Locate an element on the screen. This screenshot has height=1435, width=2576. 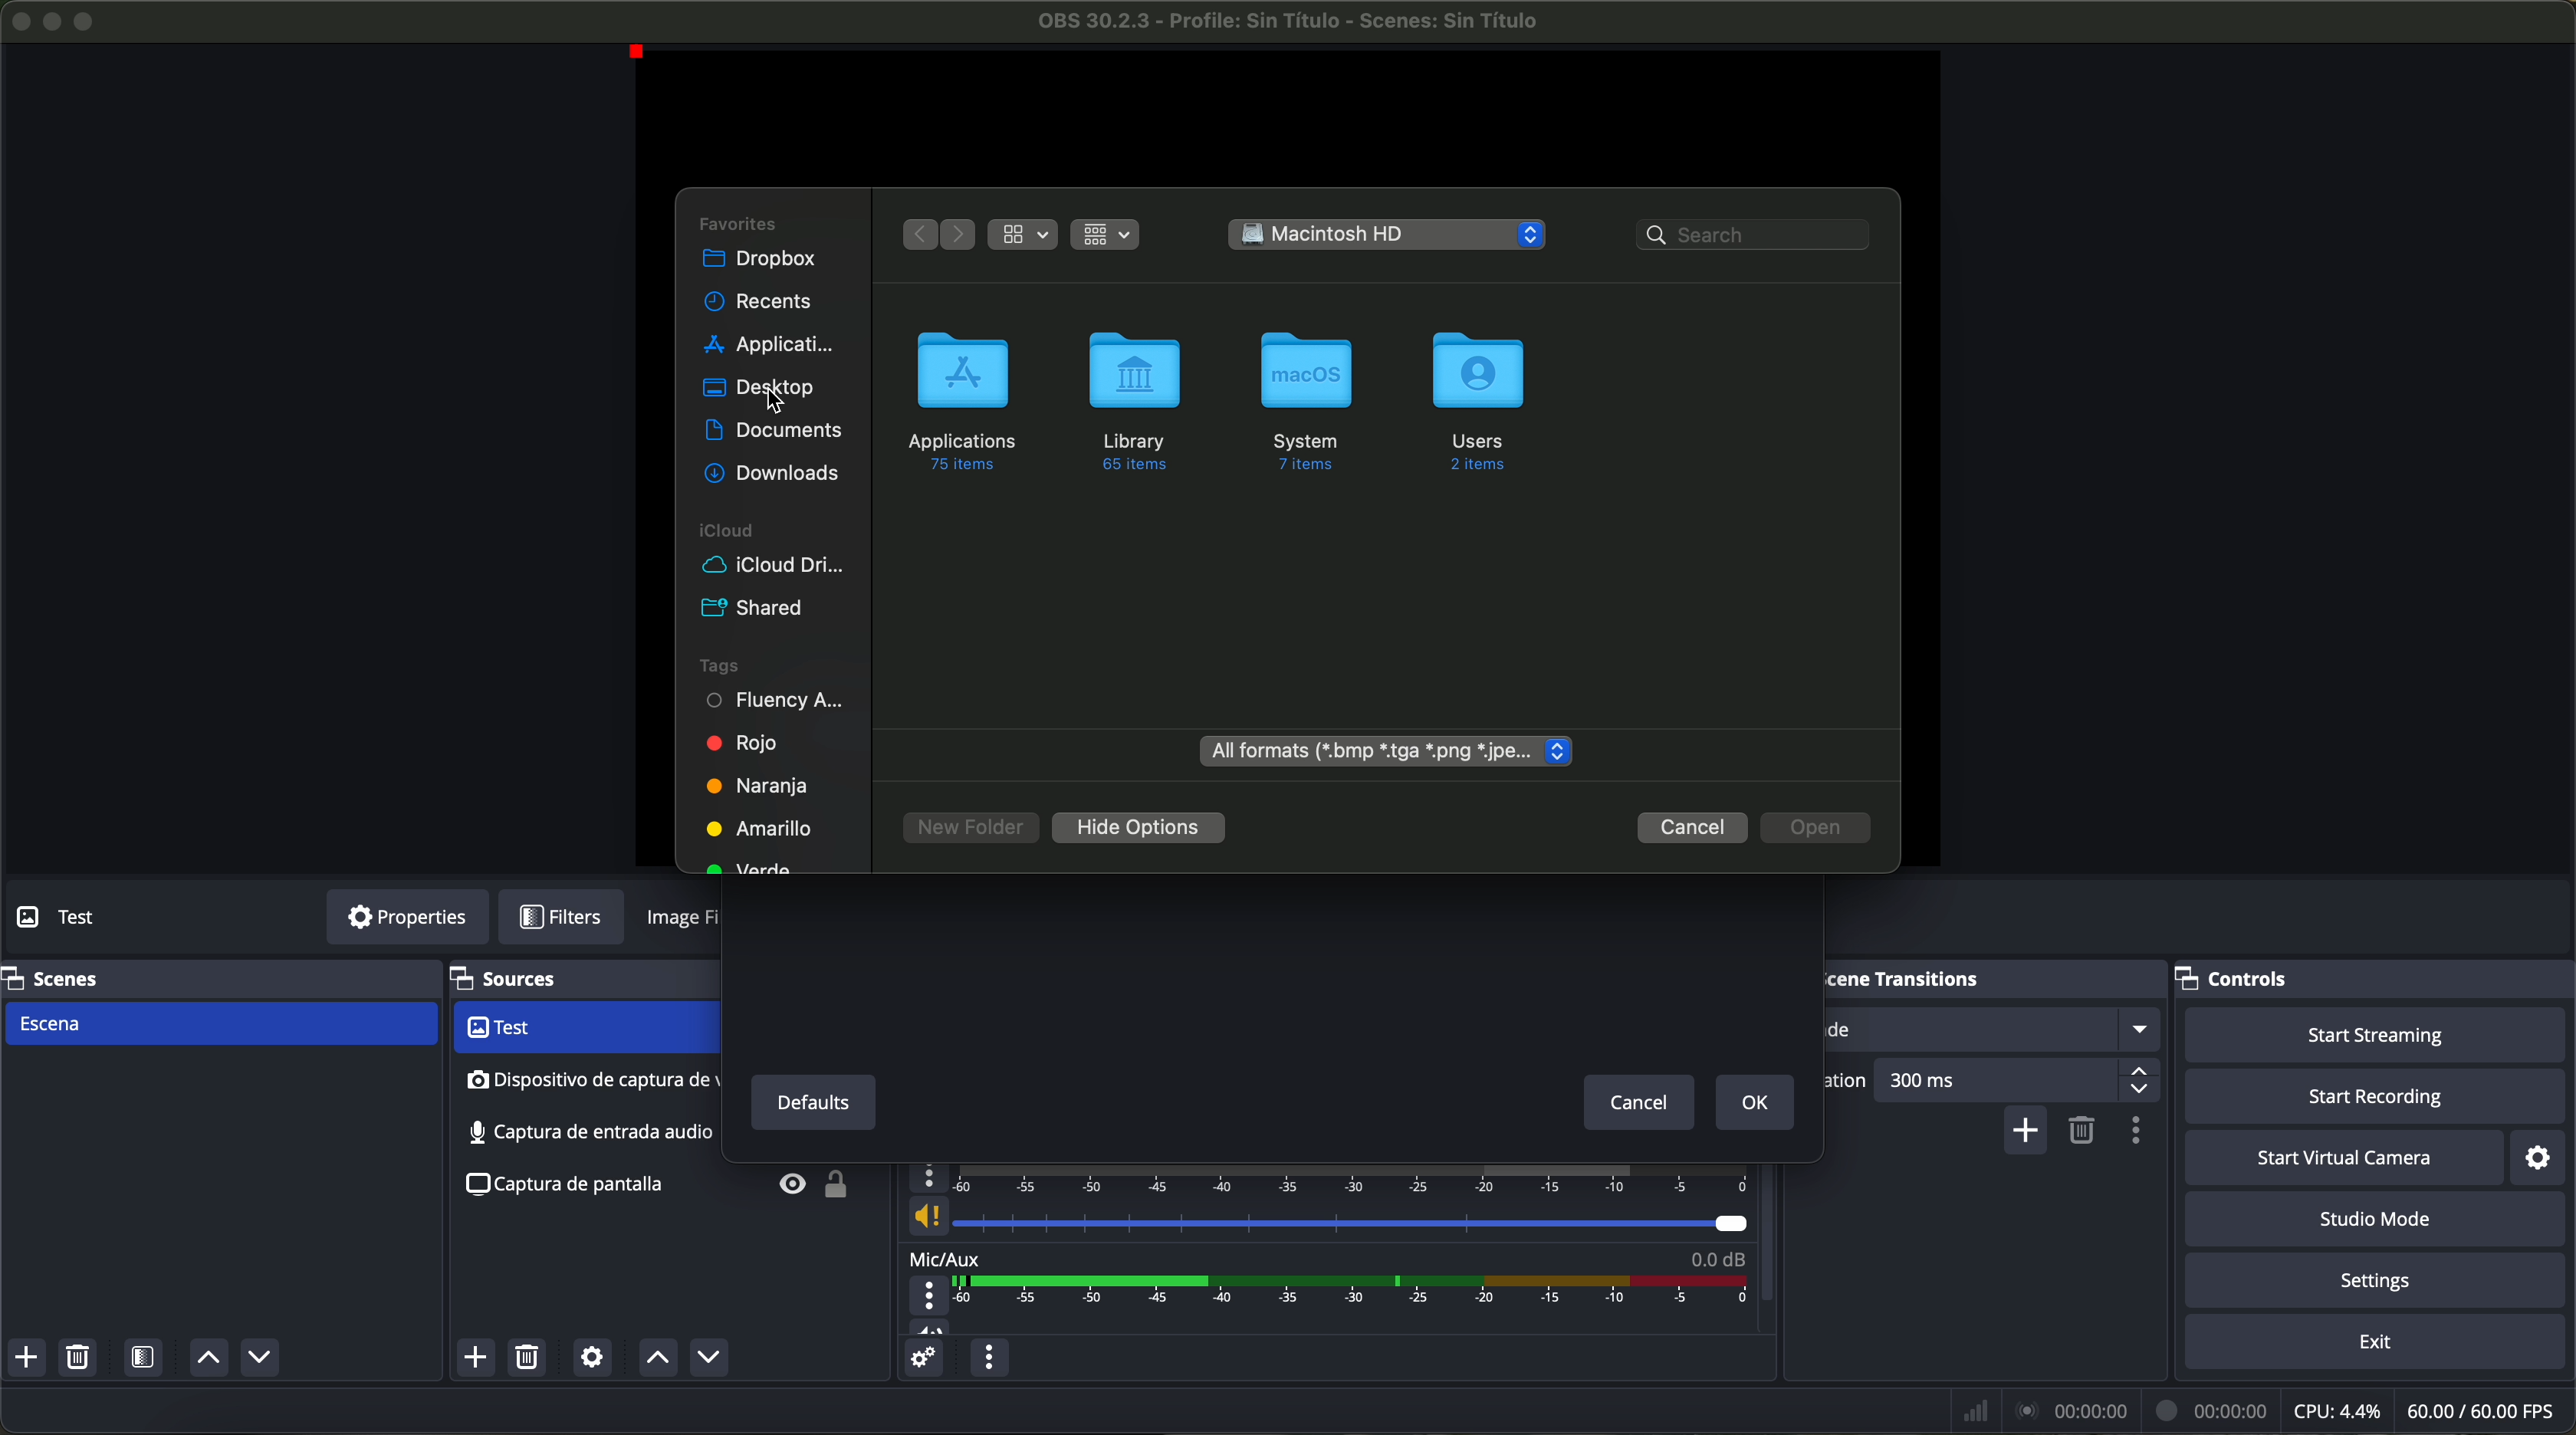
red is located at coordinates (739, 744).